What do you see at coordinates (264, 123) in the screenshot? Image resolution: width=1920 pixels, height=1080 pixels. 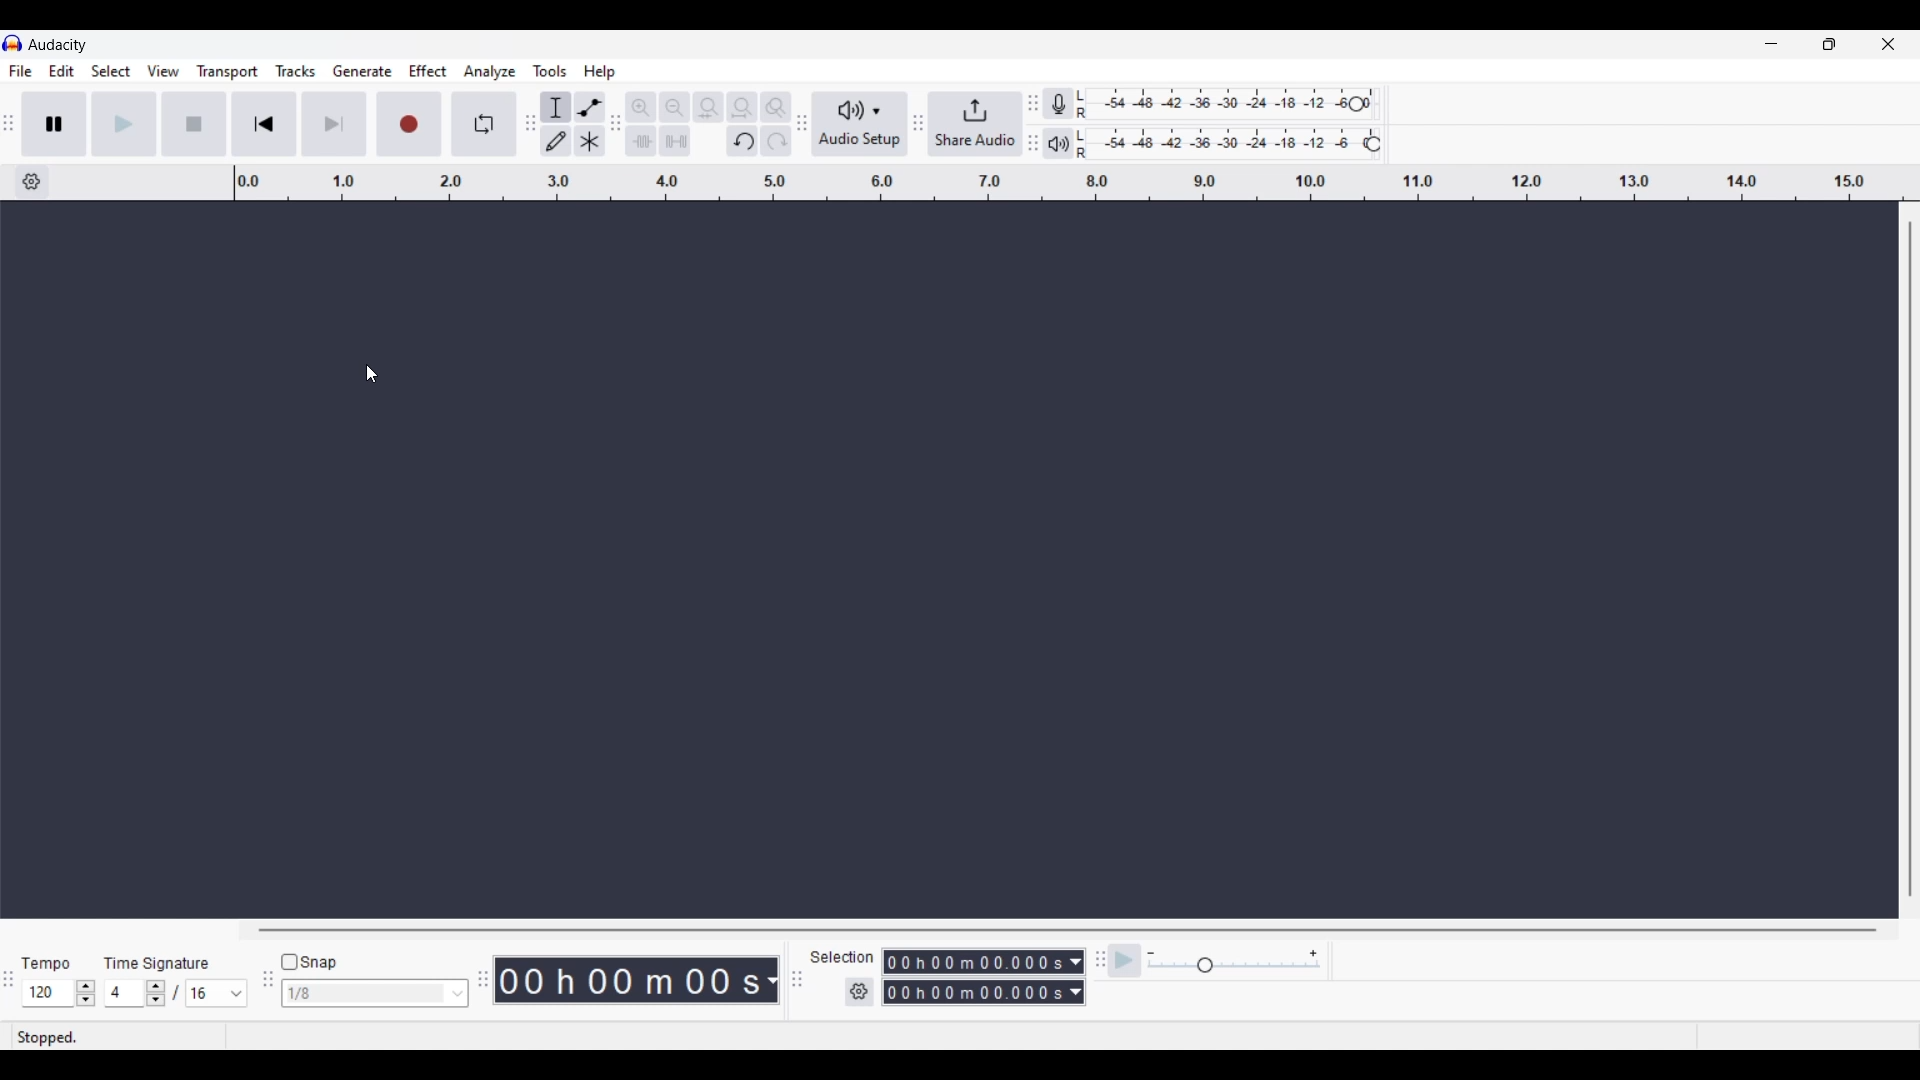 I see `Skip to start/Select to start` at bounding box center [264, 123].